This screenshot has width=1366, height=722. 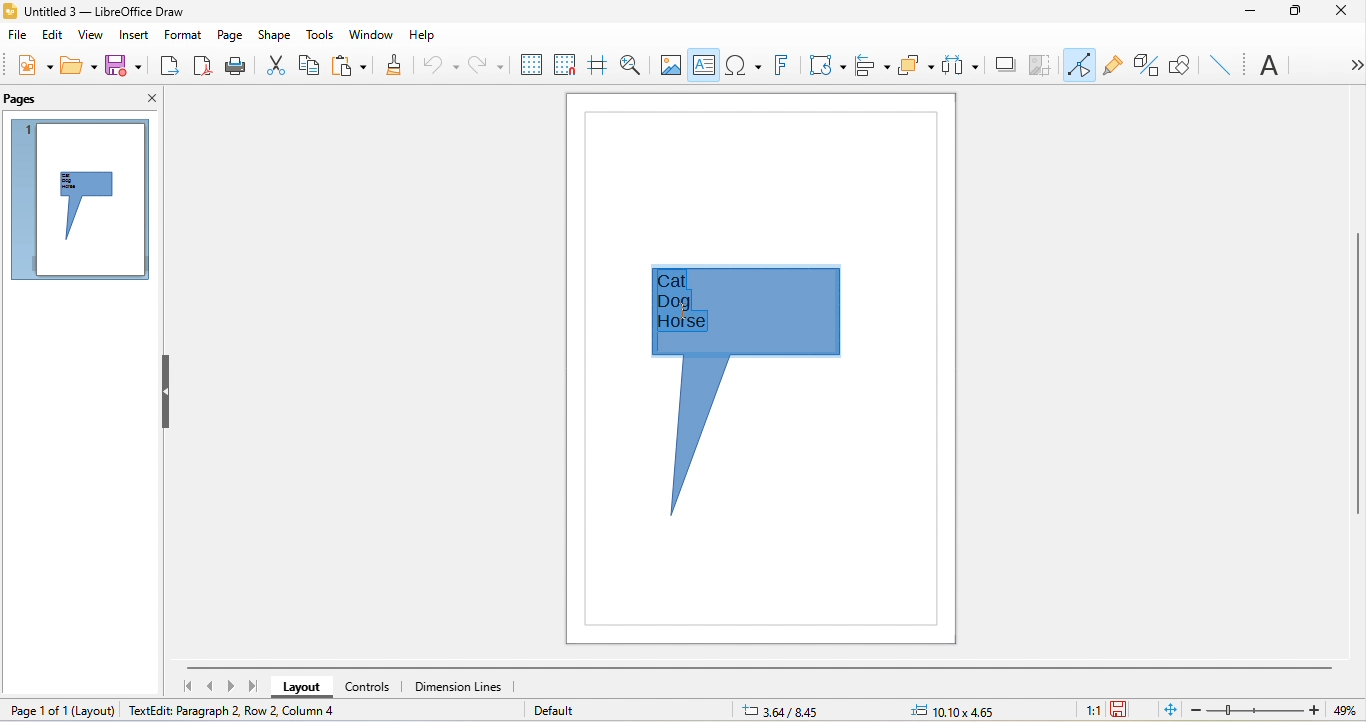 What do you see at coordinates (79, 65) in the screenshot?
I see `open` at bounding box center [79, 65].